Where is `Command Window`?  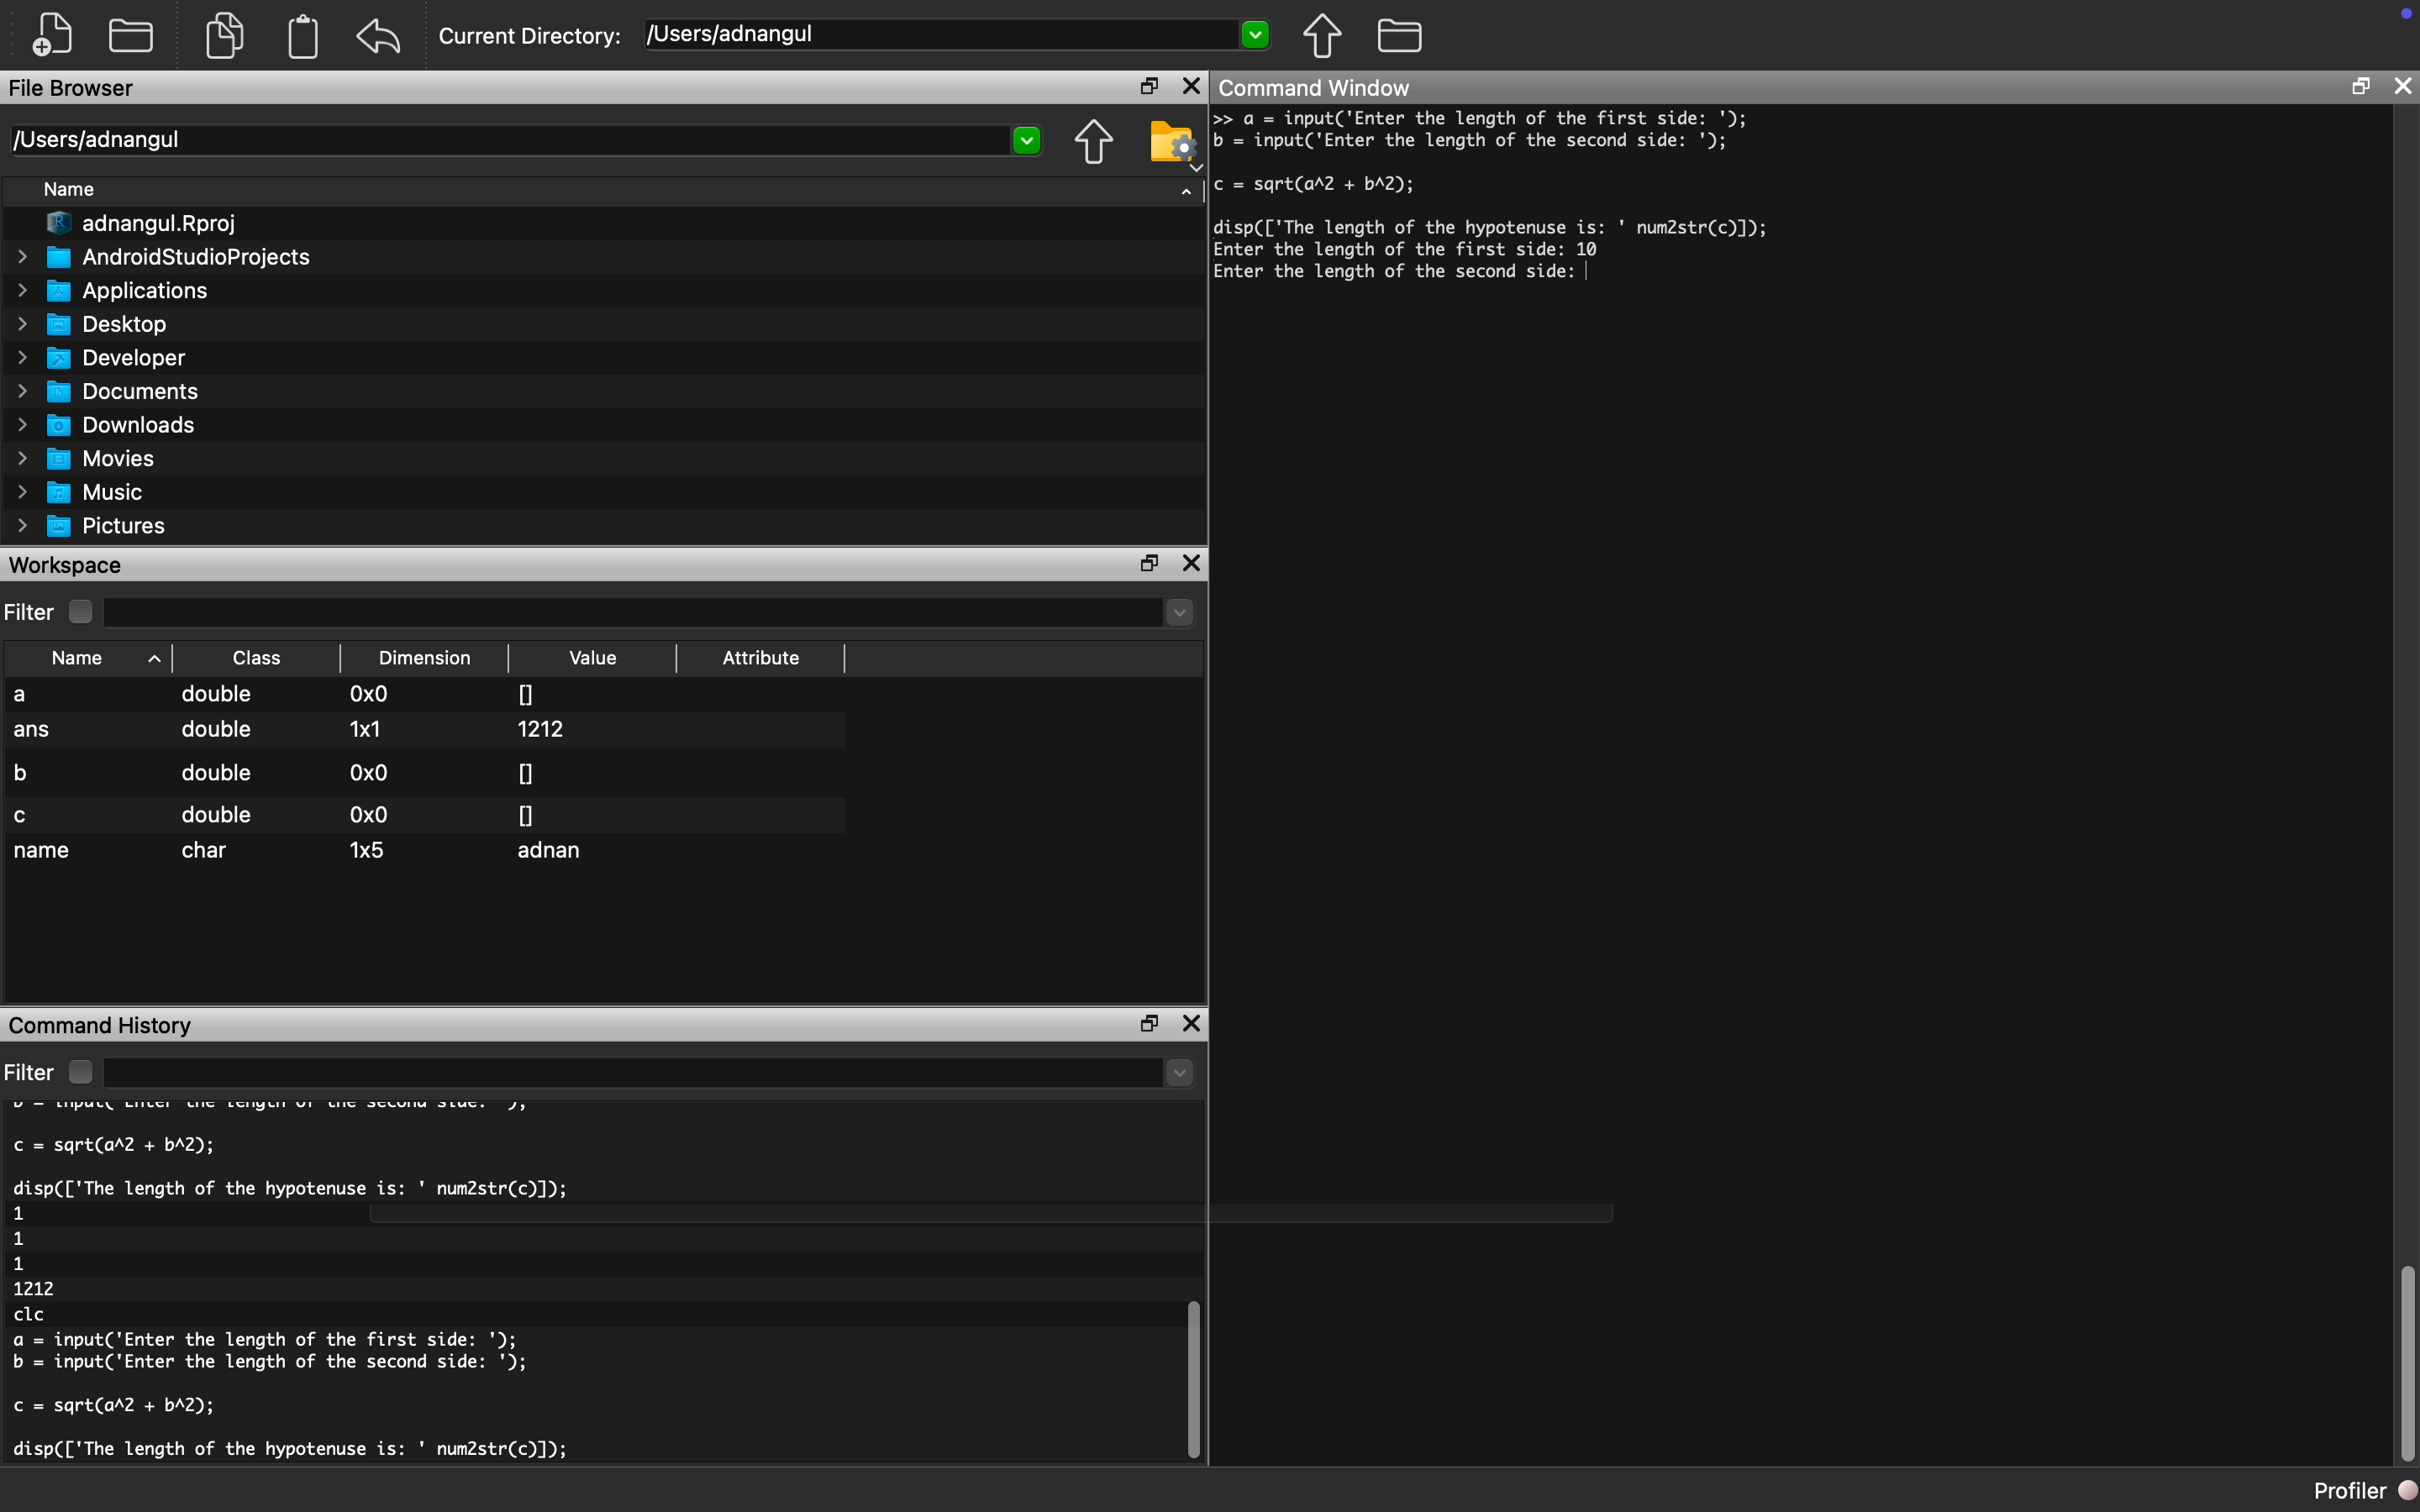 Command Window is located at coordinates (1321, 87).